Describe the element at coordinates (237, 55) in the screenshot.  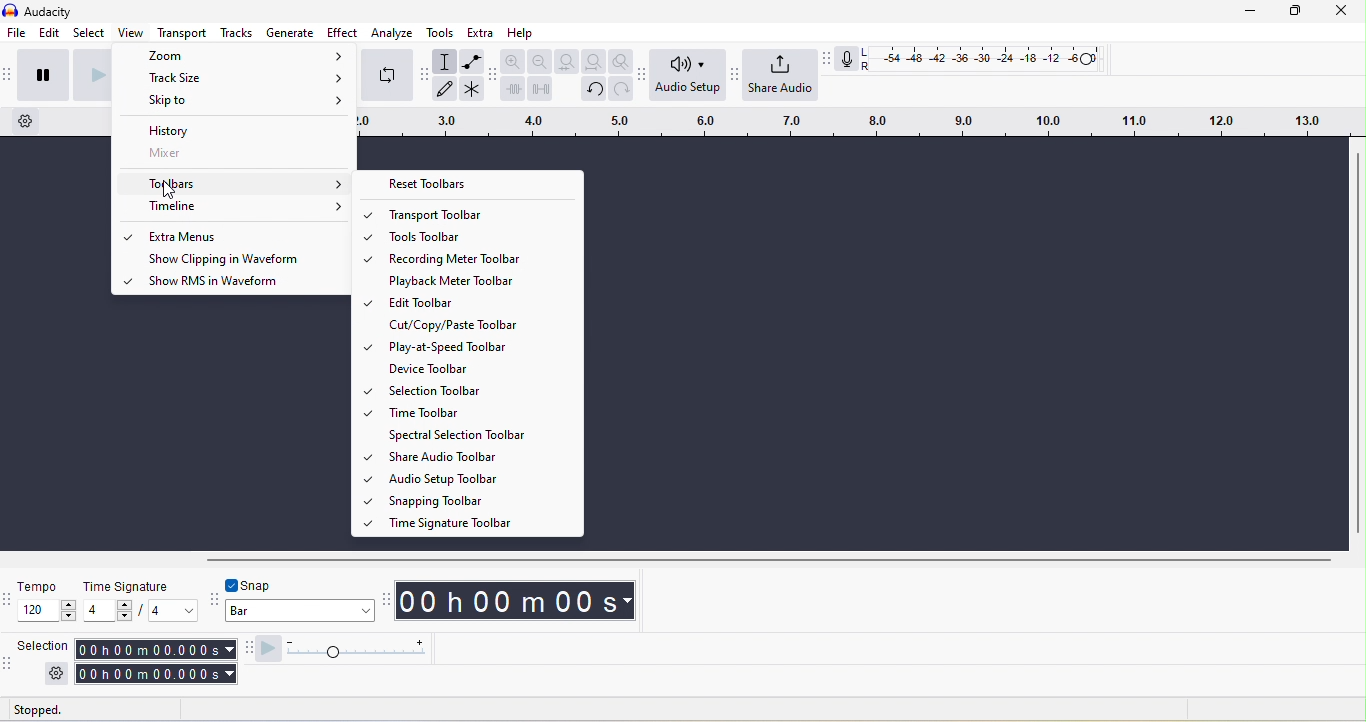
I see `Zoom` at that location.